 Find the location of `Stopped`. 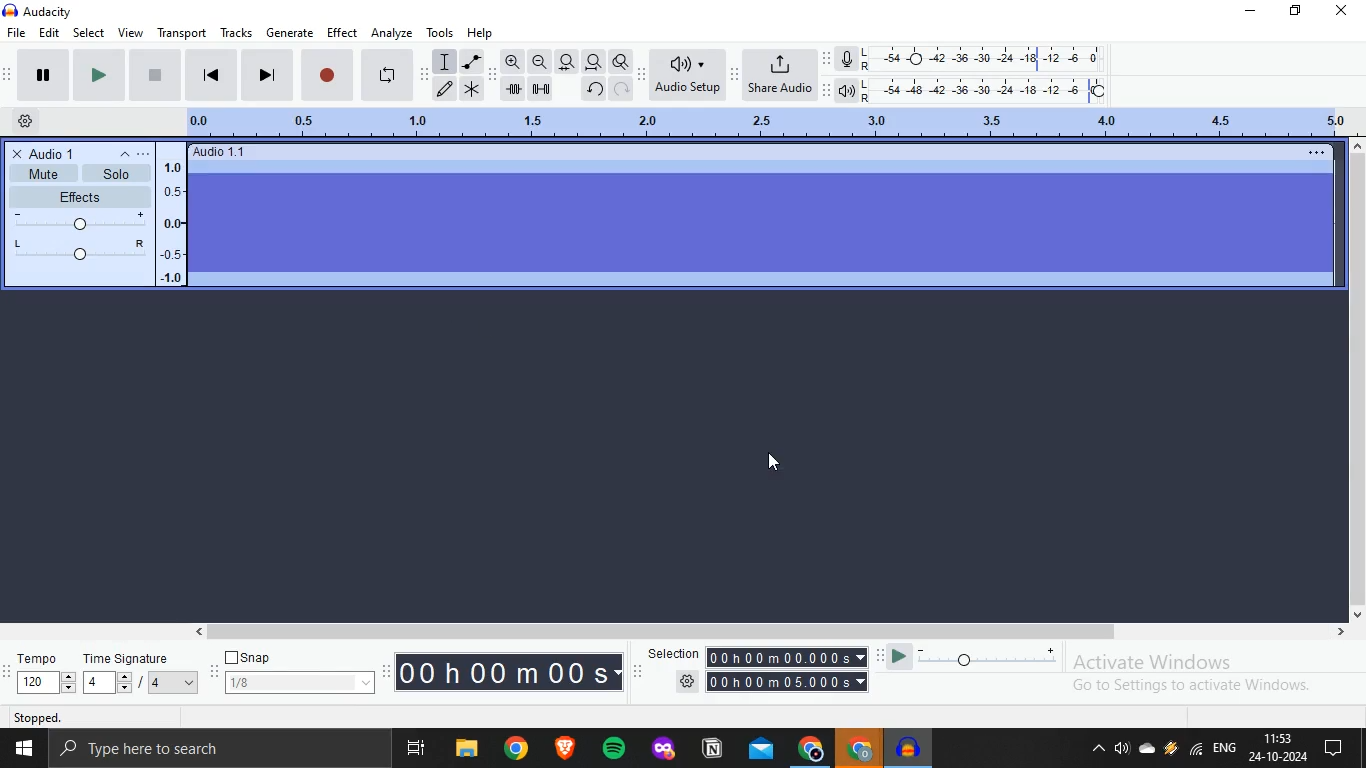

Stopped is located at coordinates (107, 716).